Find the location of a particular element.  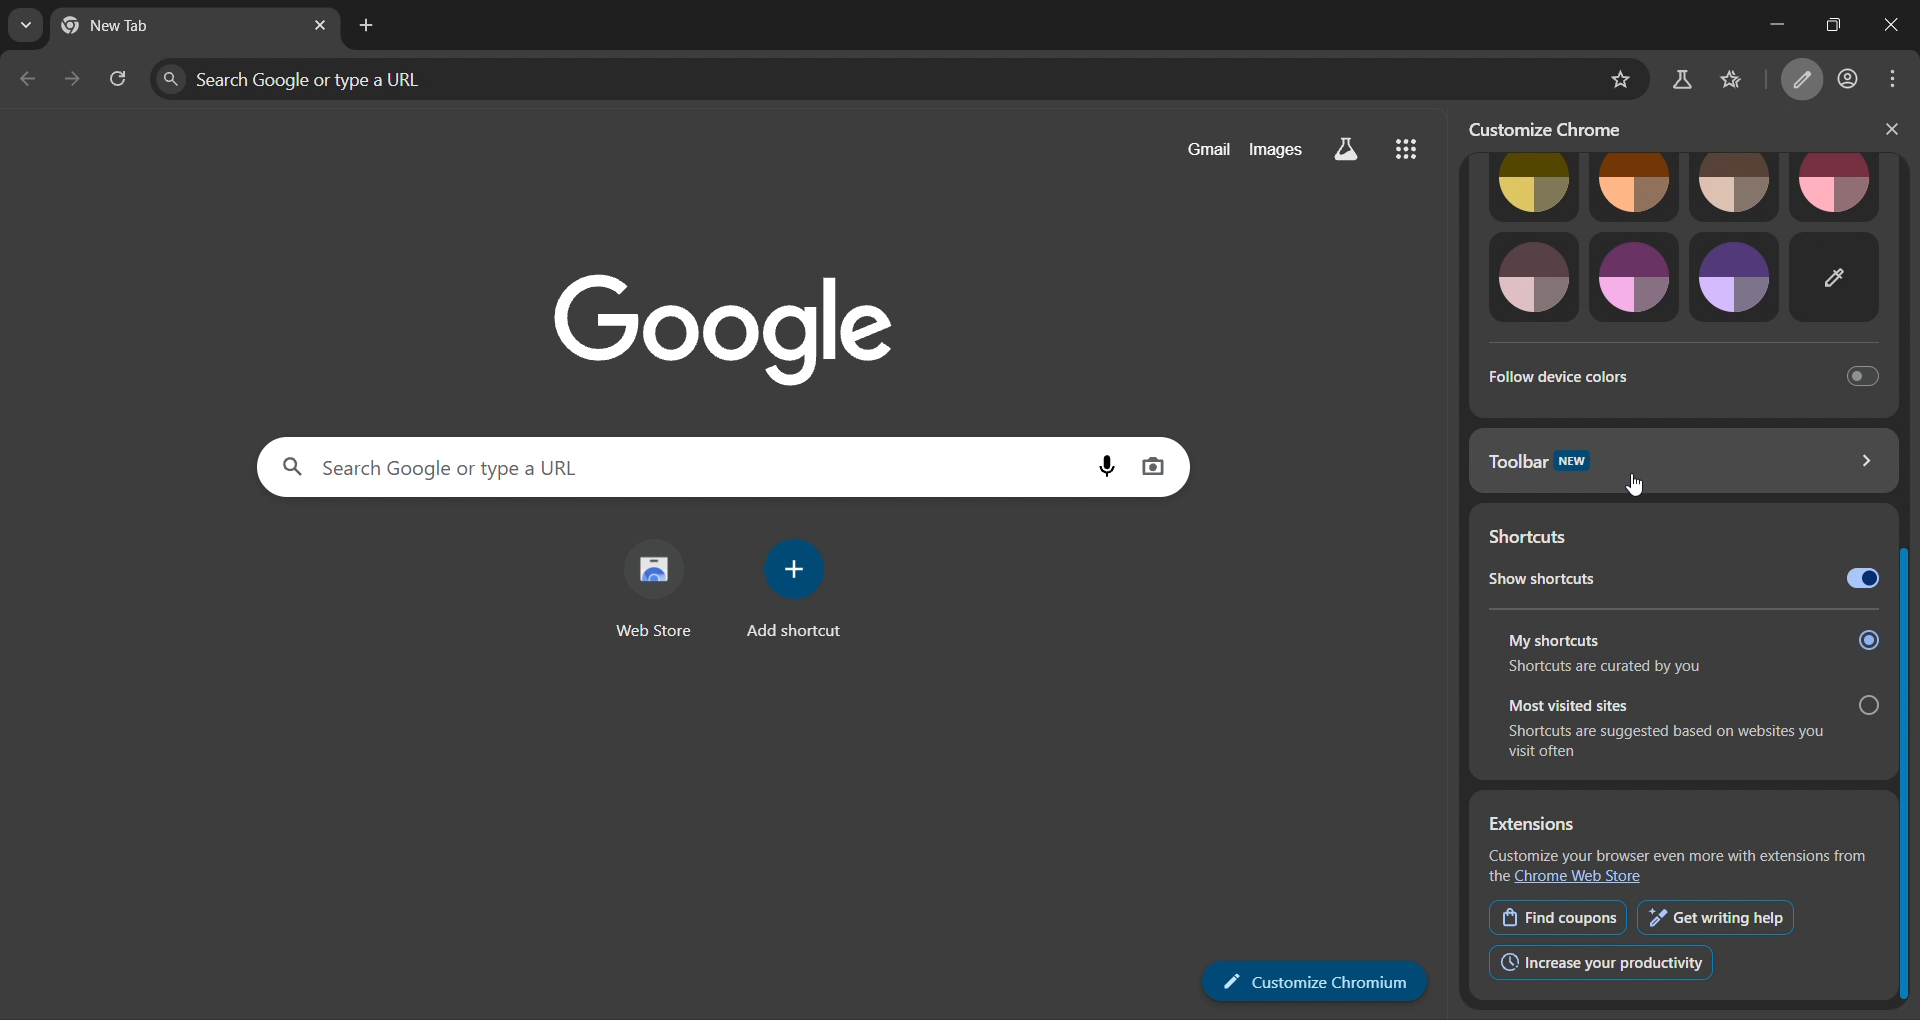

find coupons is located at coordinates (1555, 917).